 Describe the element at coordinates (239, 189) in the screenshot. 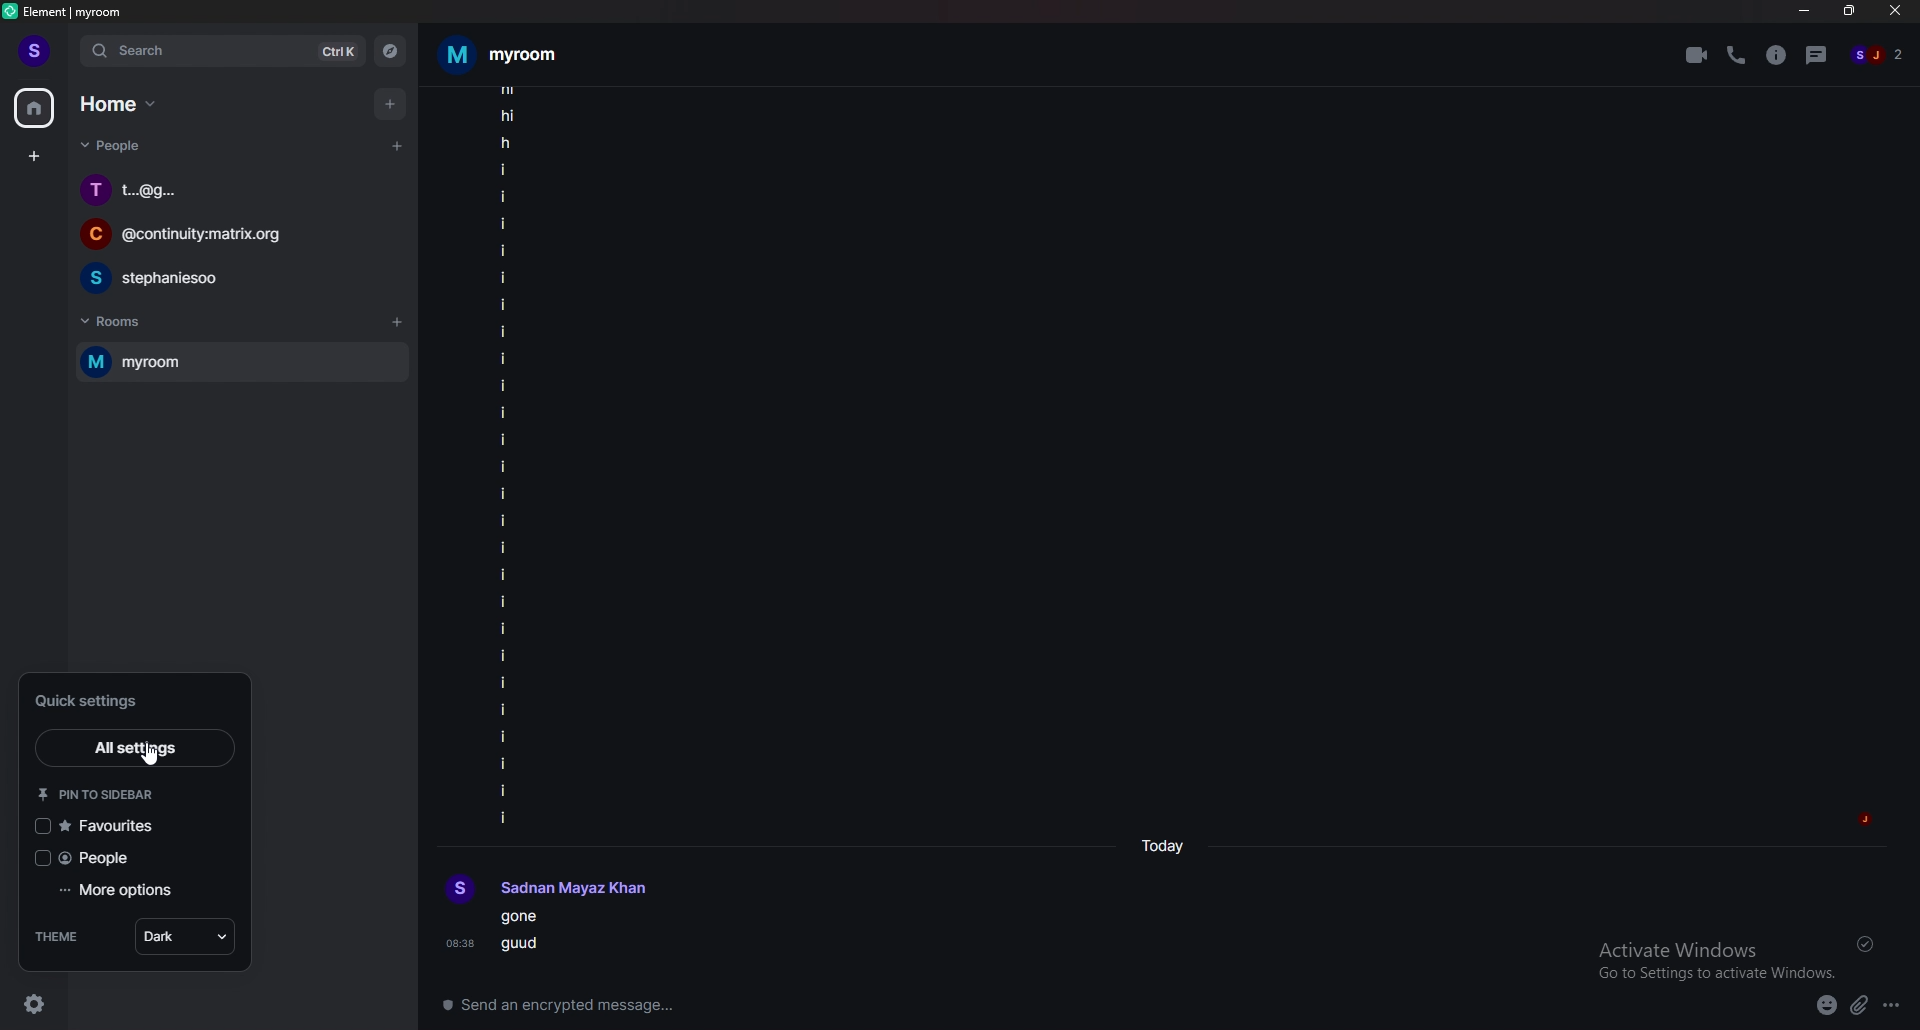

I see `chat` at that location.